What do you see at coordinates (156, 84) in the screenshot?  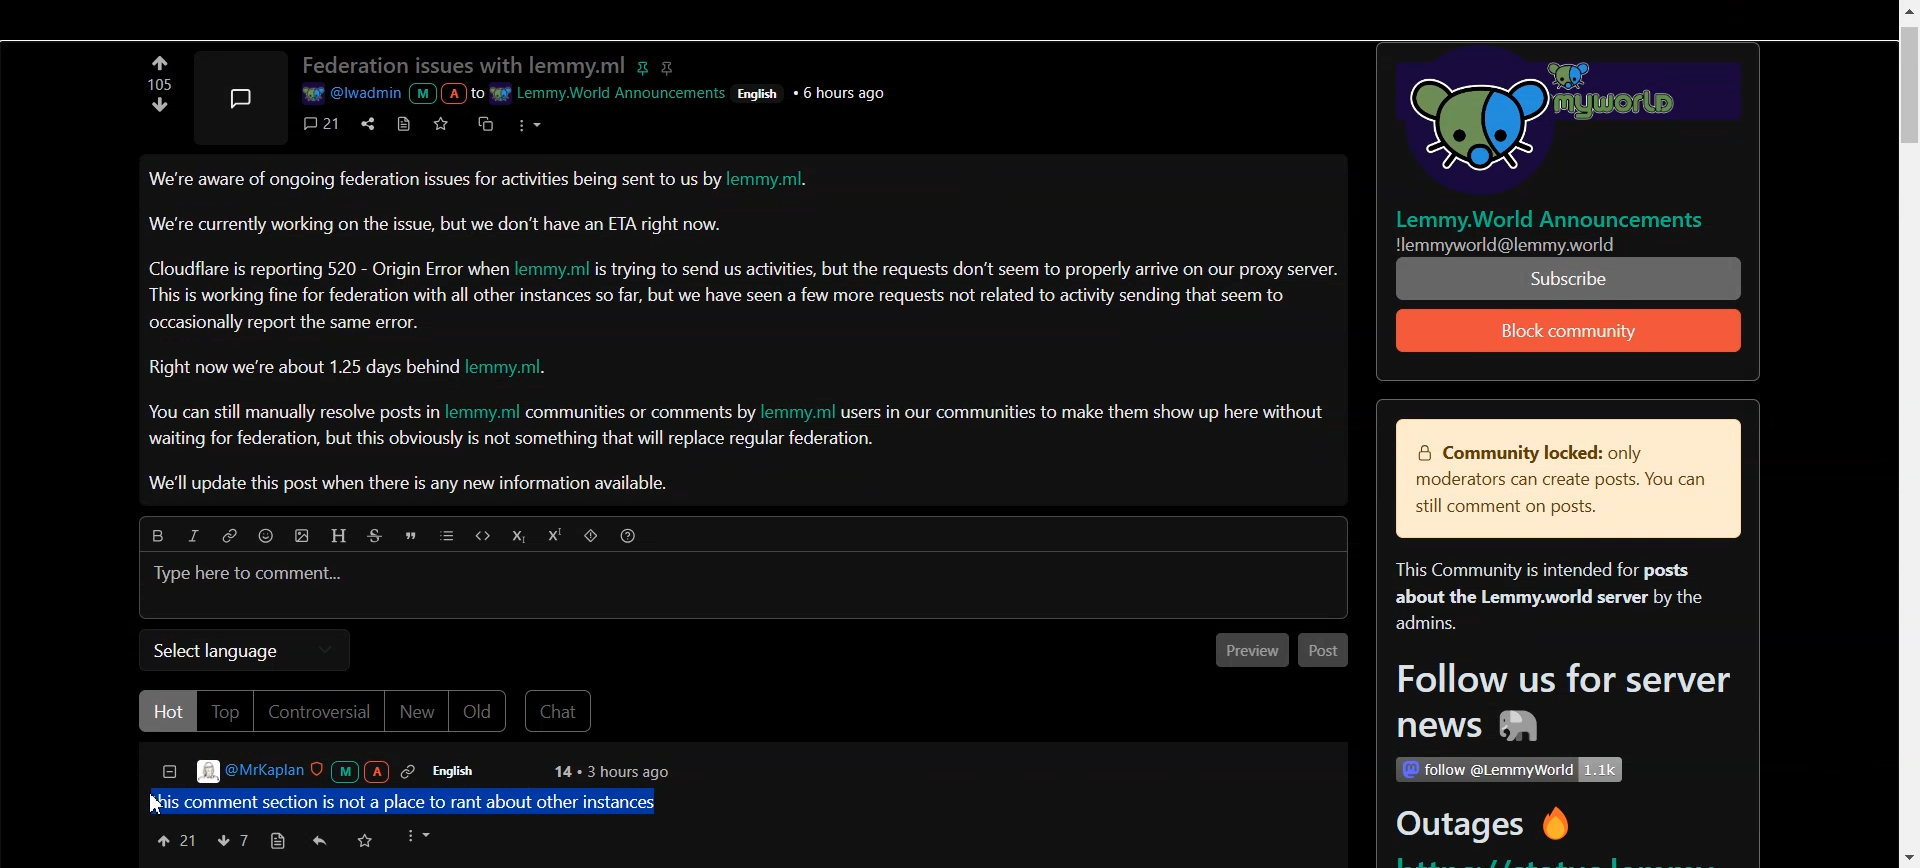 I see `Text` at bounding box center [156, 84].